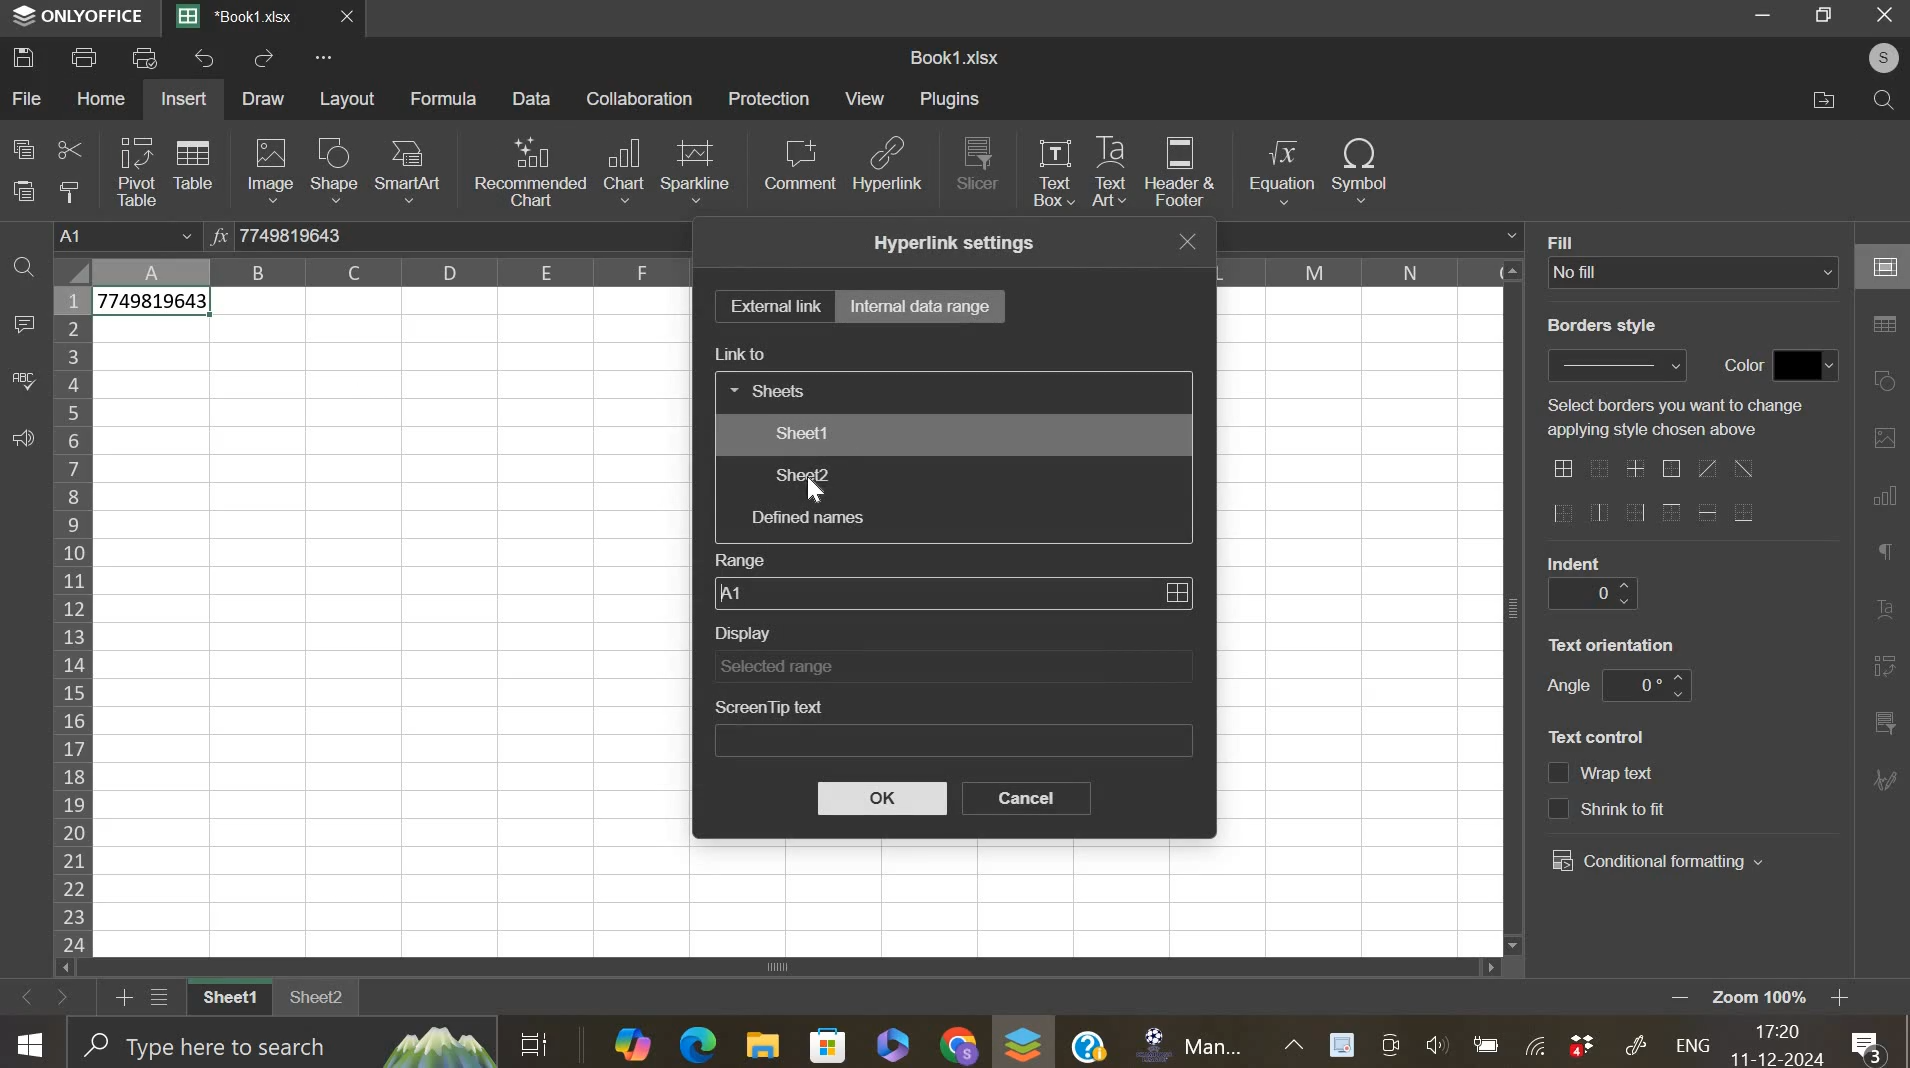  I want to click on print, so click(85, 56).